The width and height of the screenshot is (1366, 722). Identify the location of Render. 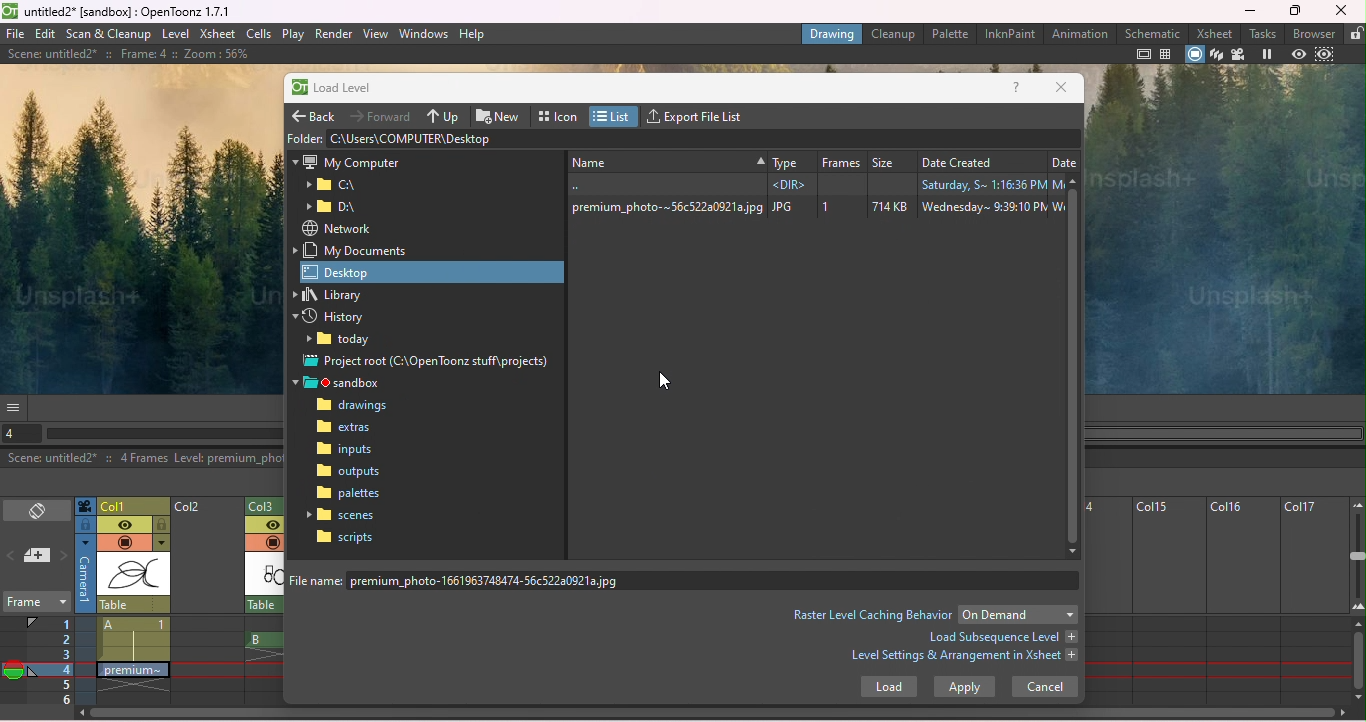
(333, 34).